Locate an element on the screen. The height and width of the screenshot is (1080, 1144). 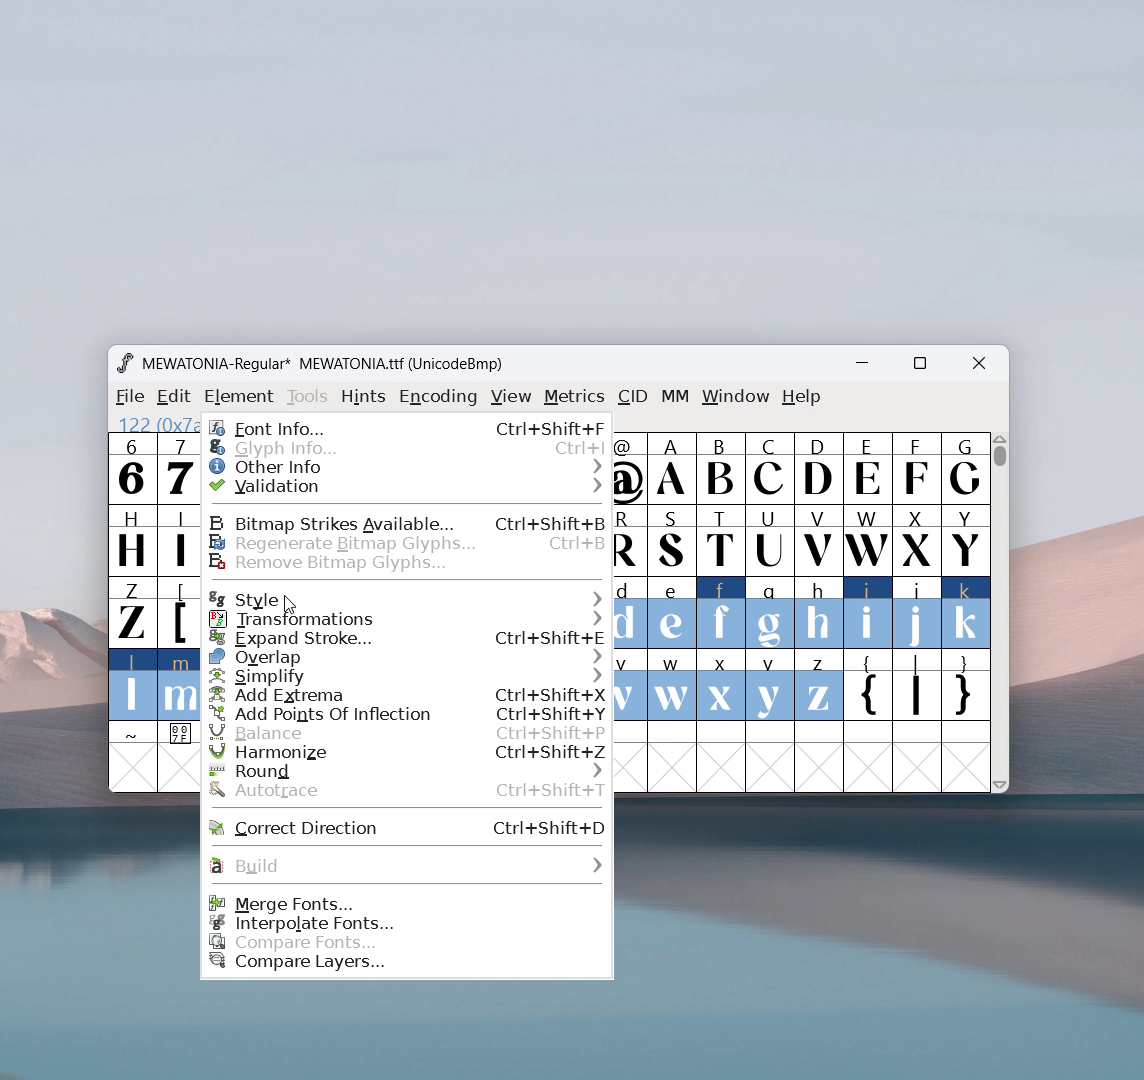
style is located at coordinates (407, 597).